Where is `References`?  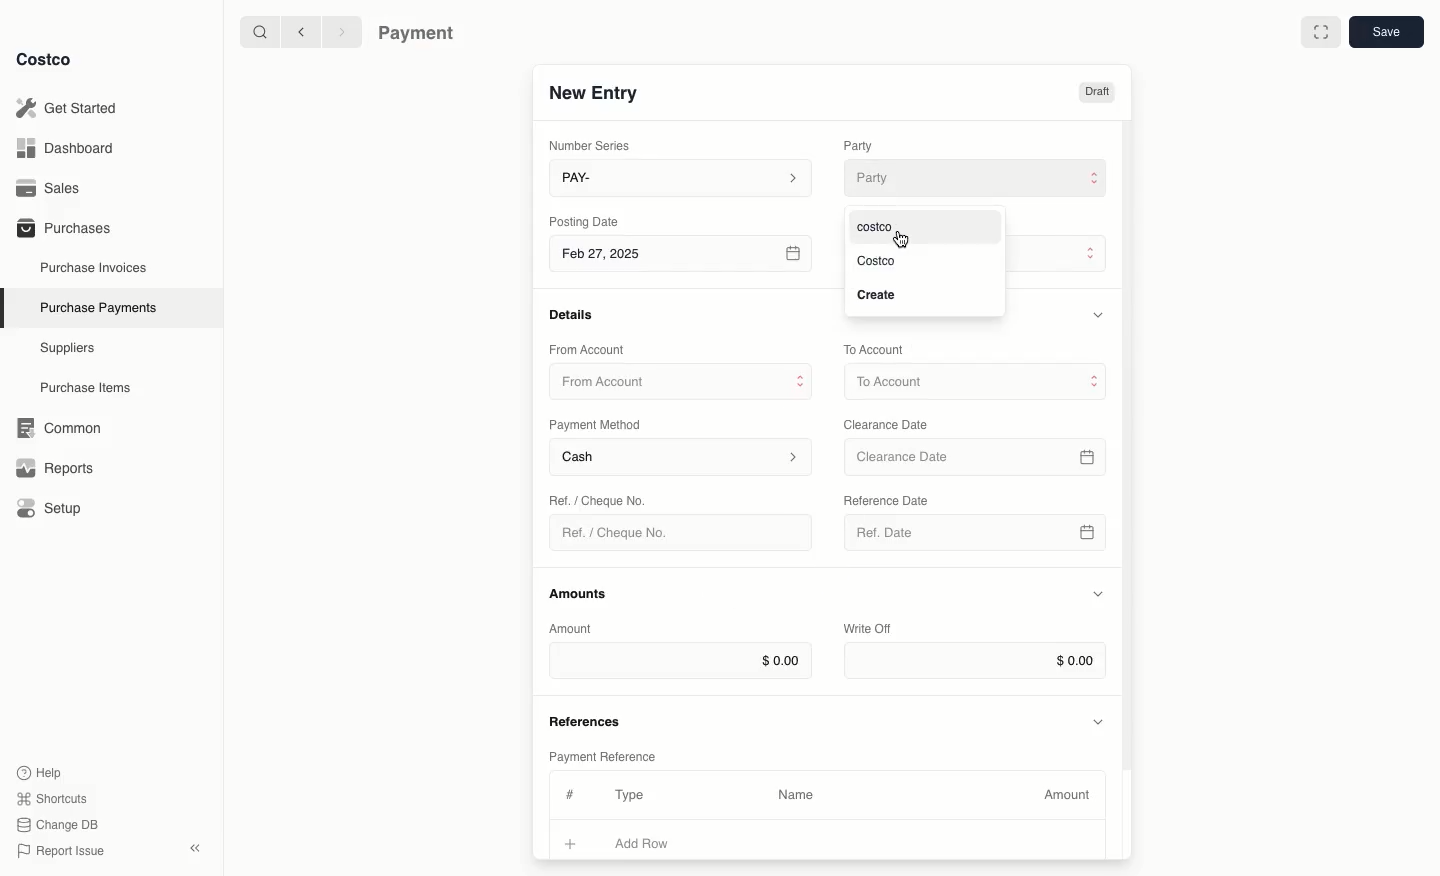
References is located at coordinates (588, 719).